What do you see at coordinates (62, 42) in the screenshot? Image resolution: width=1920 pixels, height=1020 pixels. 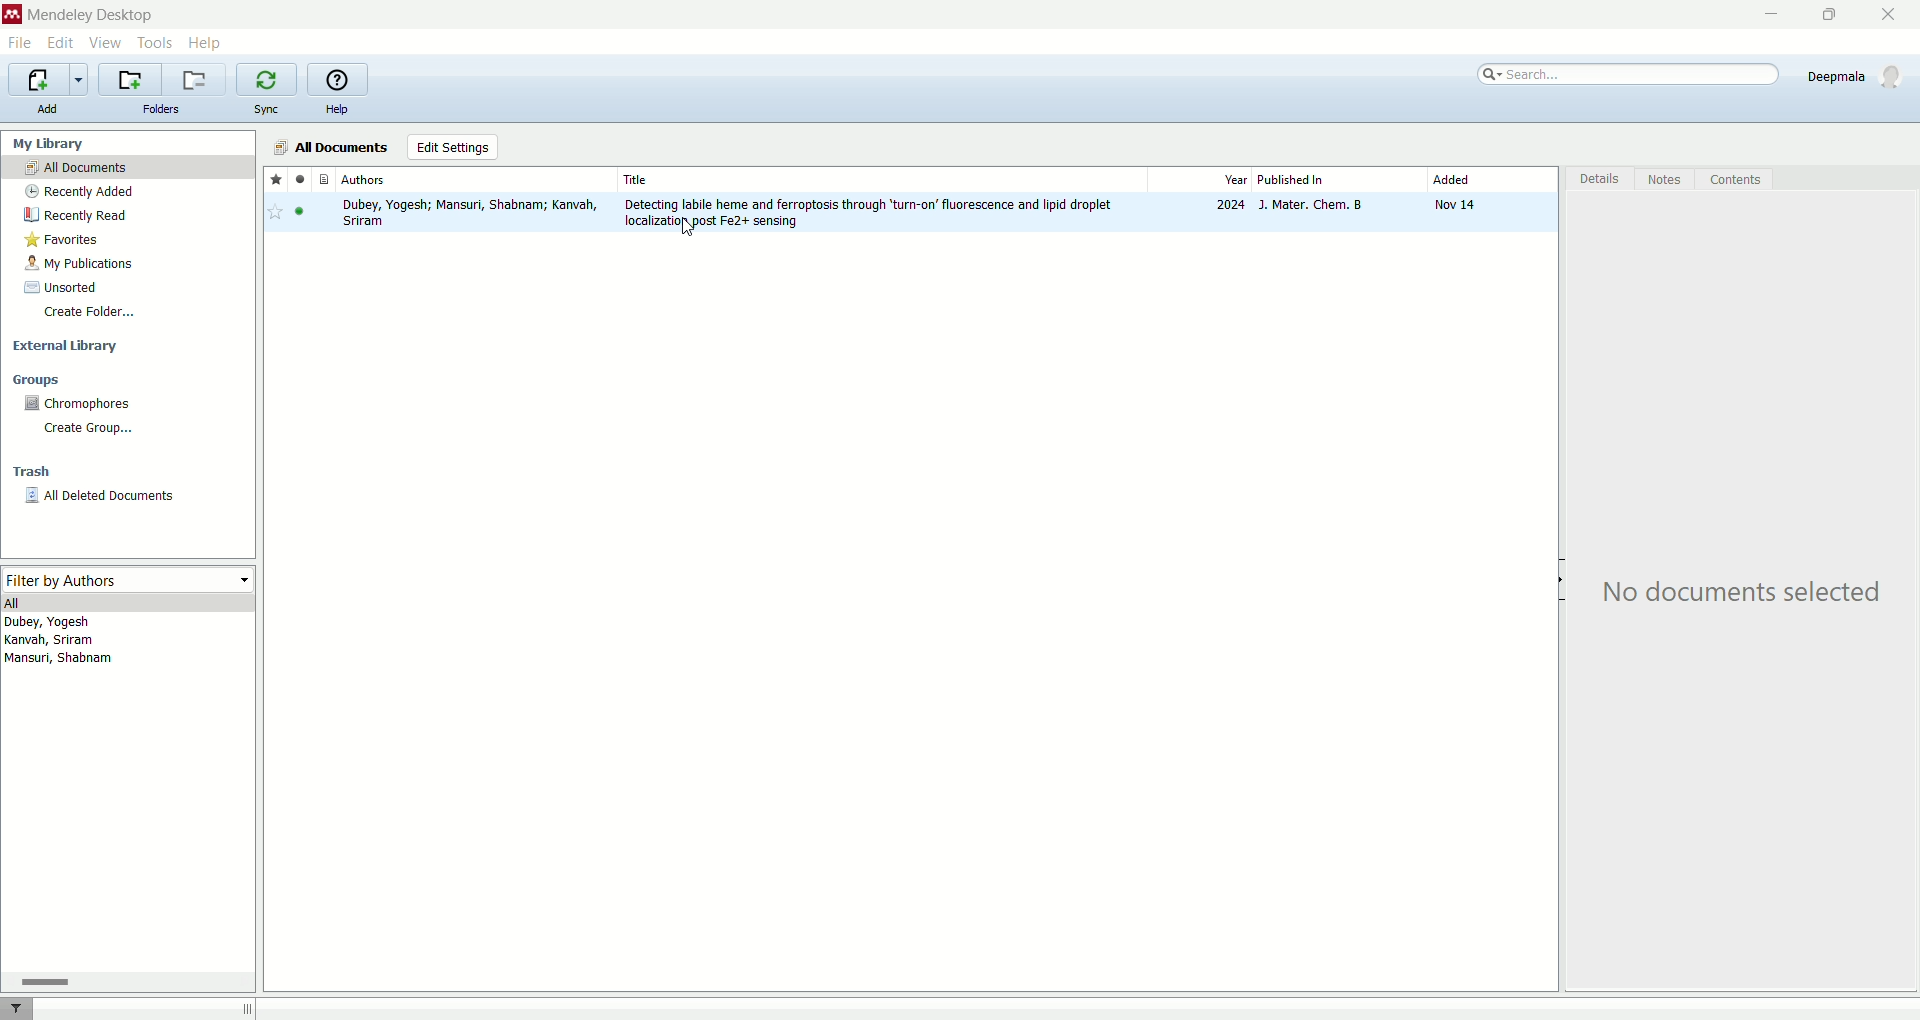 I see `edit` at bounding box center [62, 42].